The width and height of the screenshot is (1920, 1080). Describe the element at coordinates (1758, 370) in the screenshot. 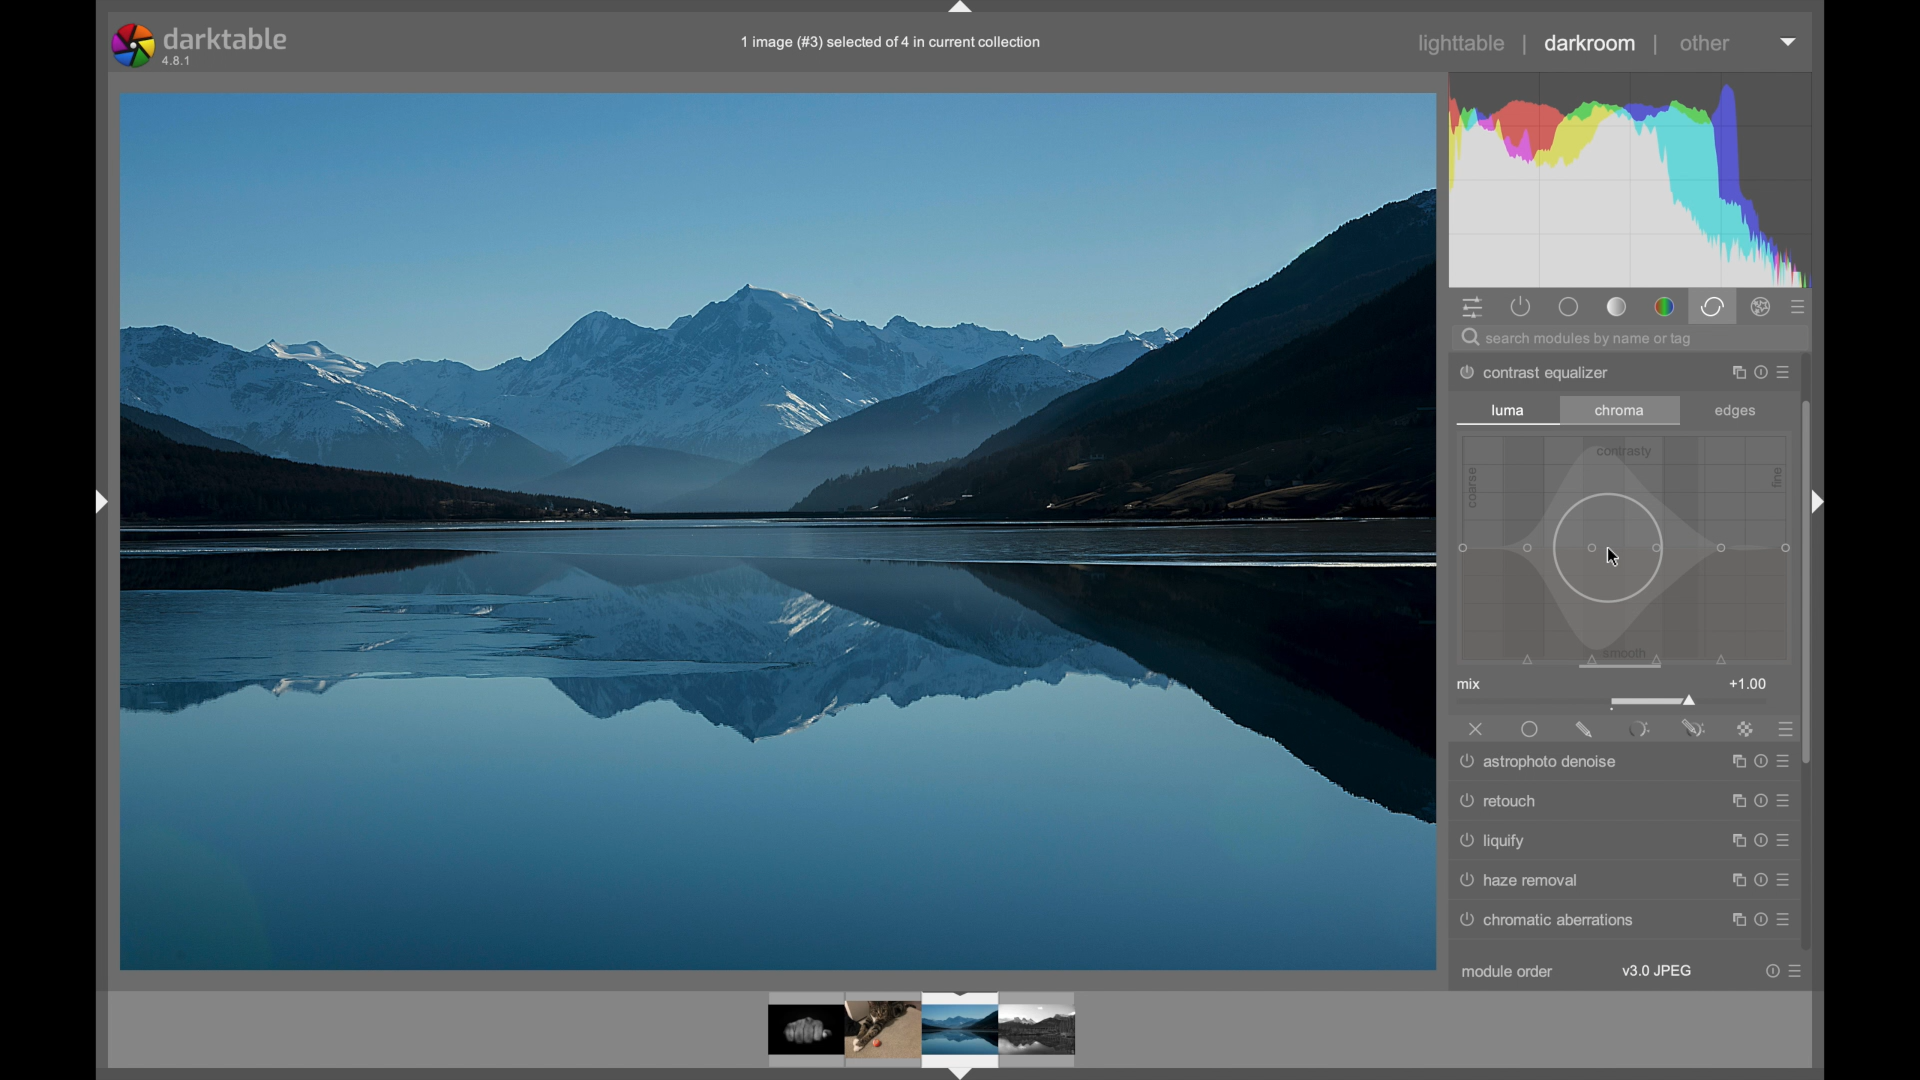

I see `more options` at that location.